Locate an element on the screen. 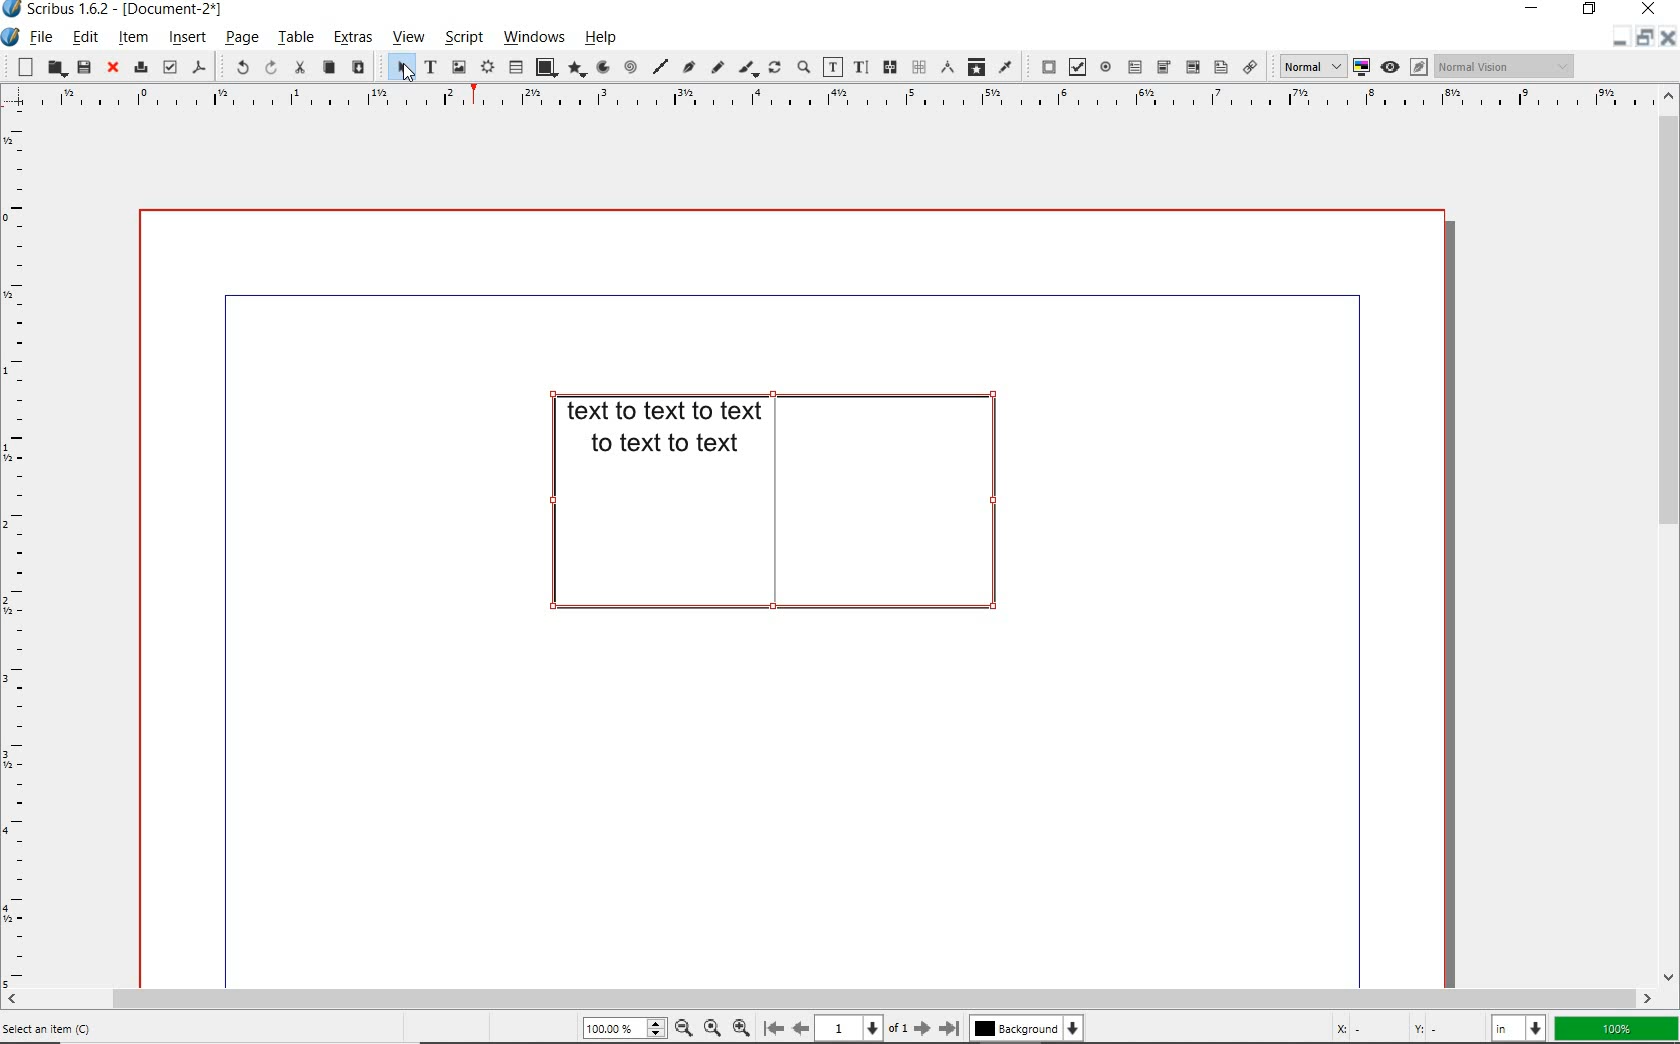 The width and height of the screenshot is (1680, 1044). file is located at coordinates (39, 39).